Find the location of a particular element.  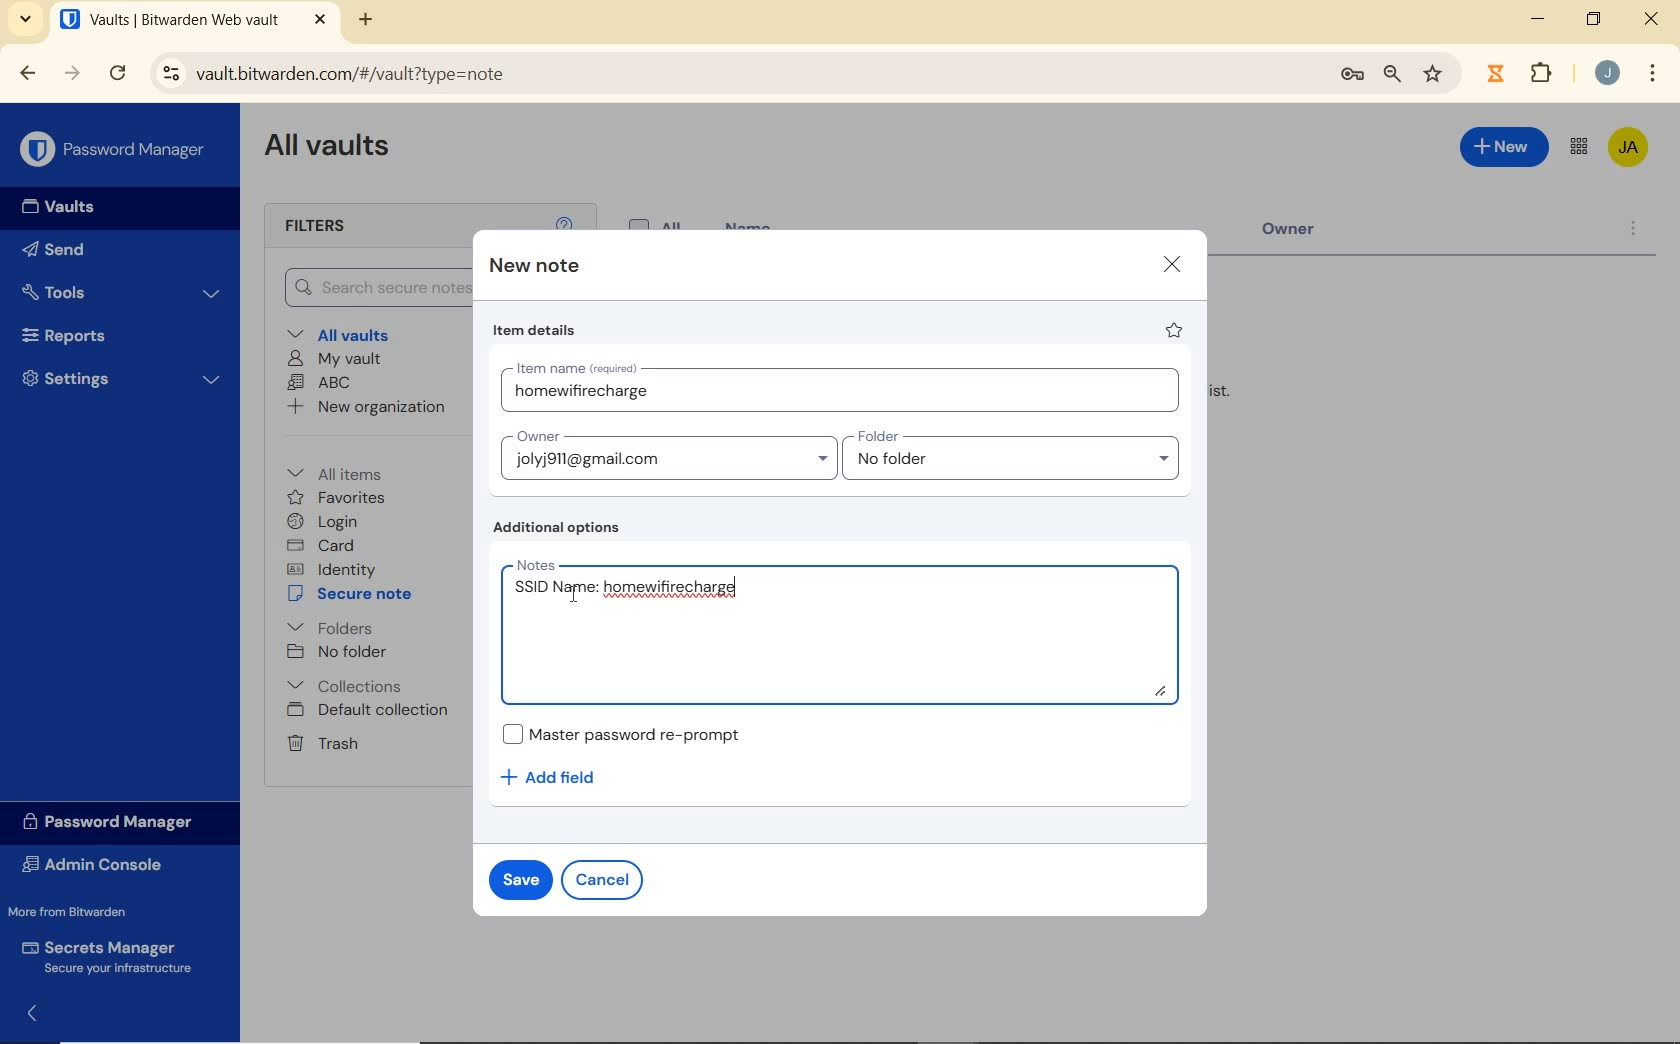

Collections is located at coordinates (349, 685).